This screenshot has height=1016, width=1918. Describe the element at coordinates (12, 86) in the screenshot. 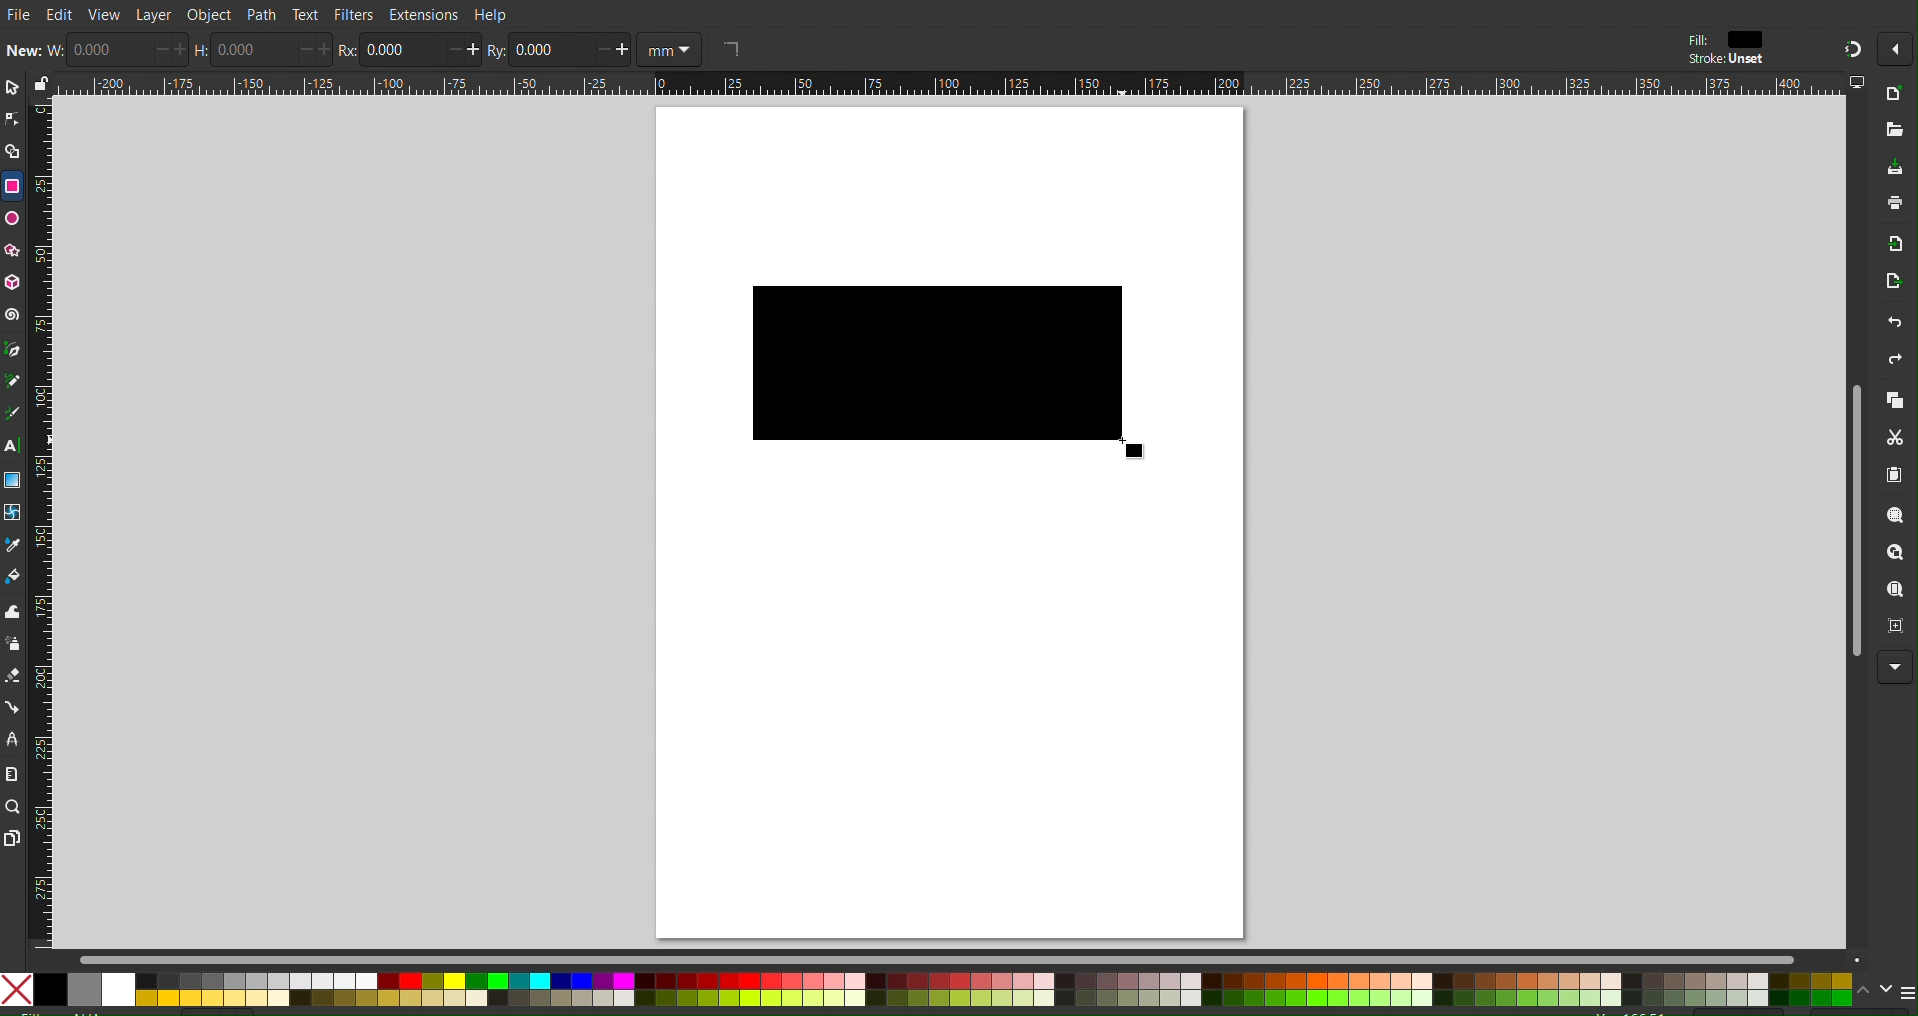

I see `Select` at that location.